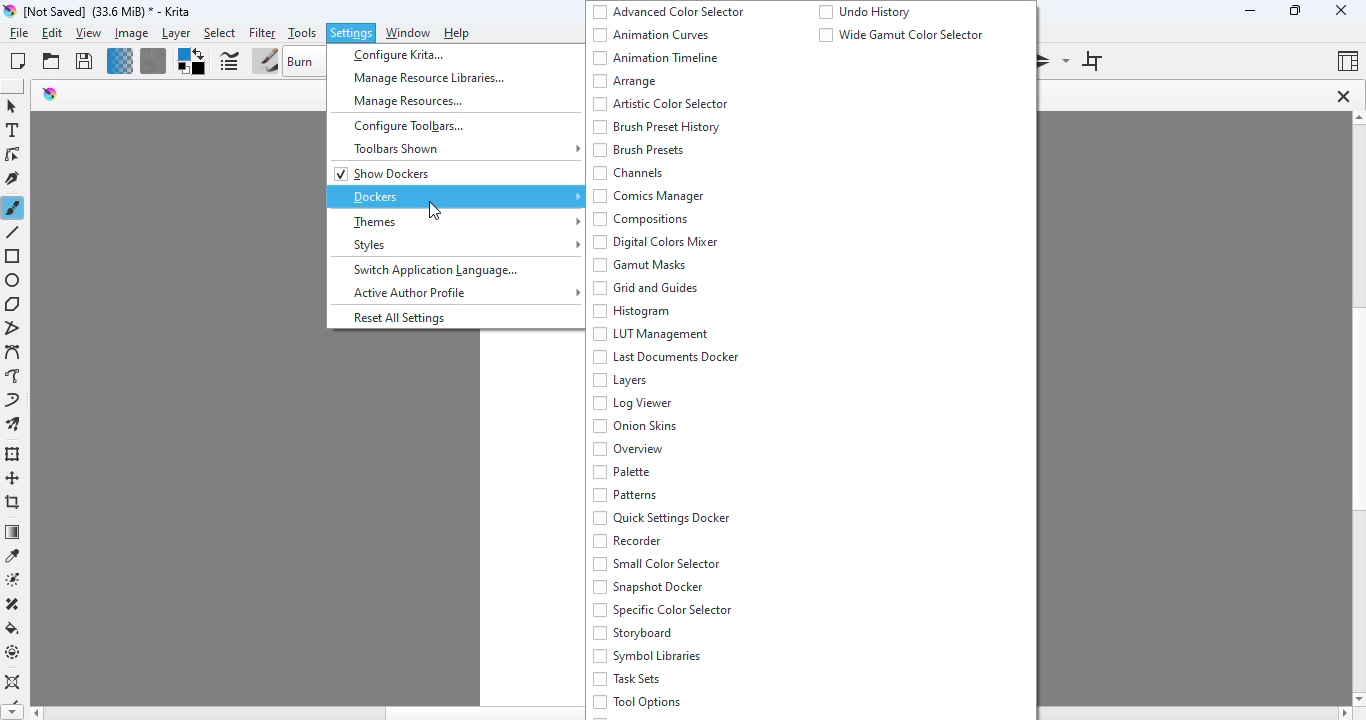 Image resolution: width=1366 pixels, height=720 pixels. What do you see at coordinates (13, 652) in the screenshot?
I see `enclose and fill tool` at bounding box center [13, 652].